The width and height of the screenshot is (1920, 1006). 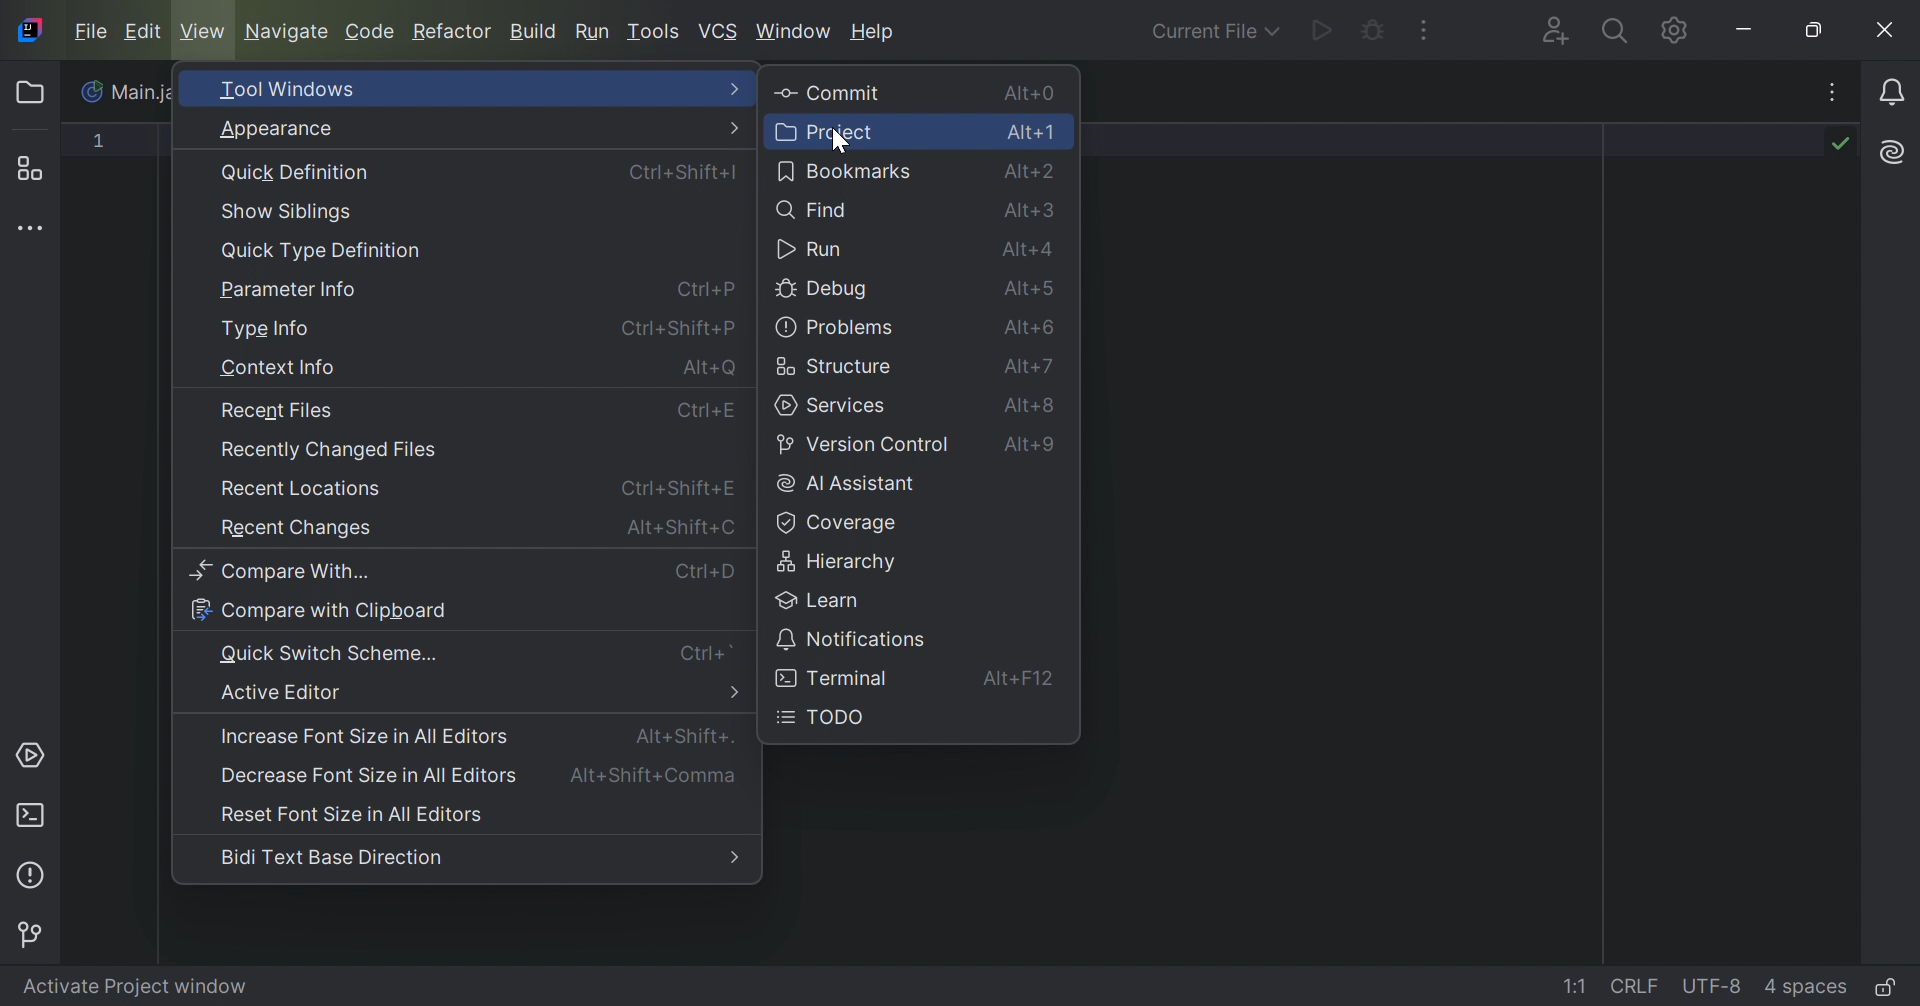 What do you see at coordinates (682, 526) in the screenshot?
I see `Alt+Shift+C` at bounding box center [682, 526].